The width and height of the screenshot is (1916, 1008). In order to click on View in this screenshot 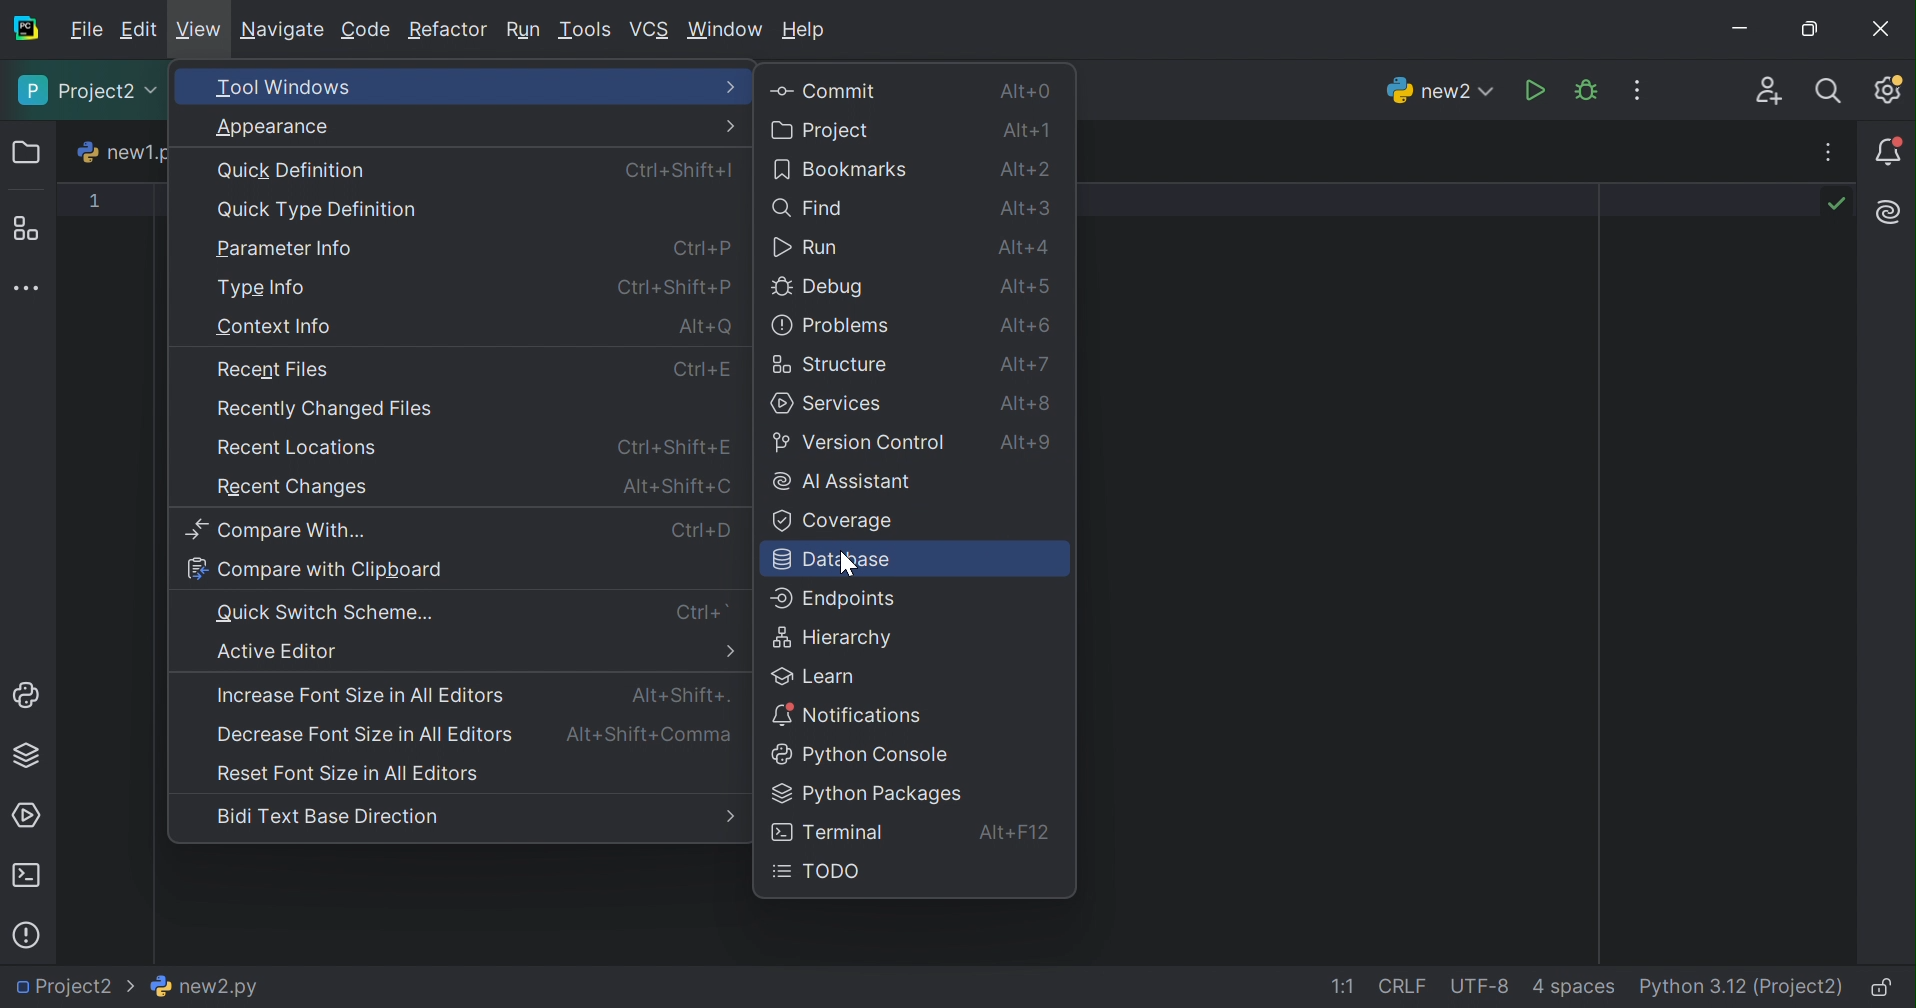, I will do `click(198, 32)`.